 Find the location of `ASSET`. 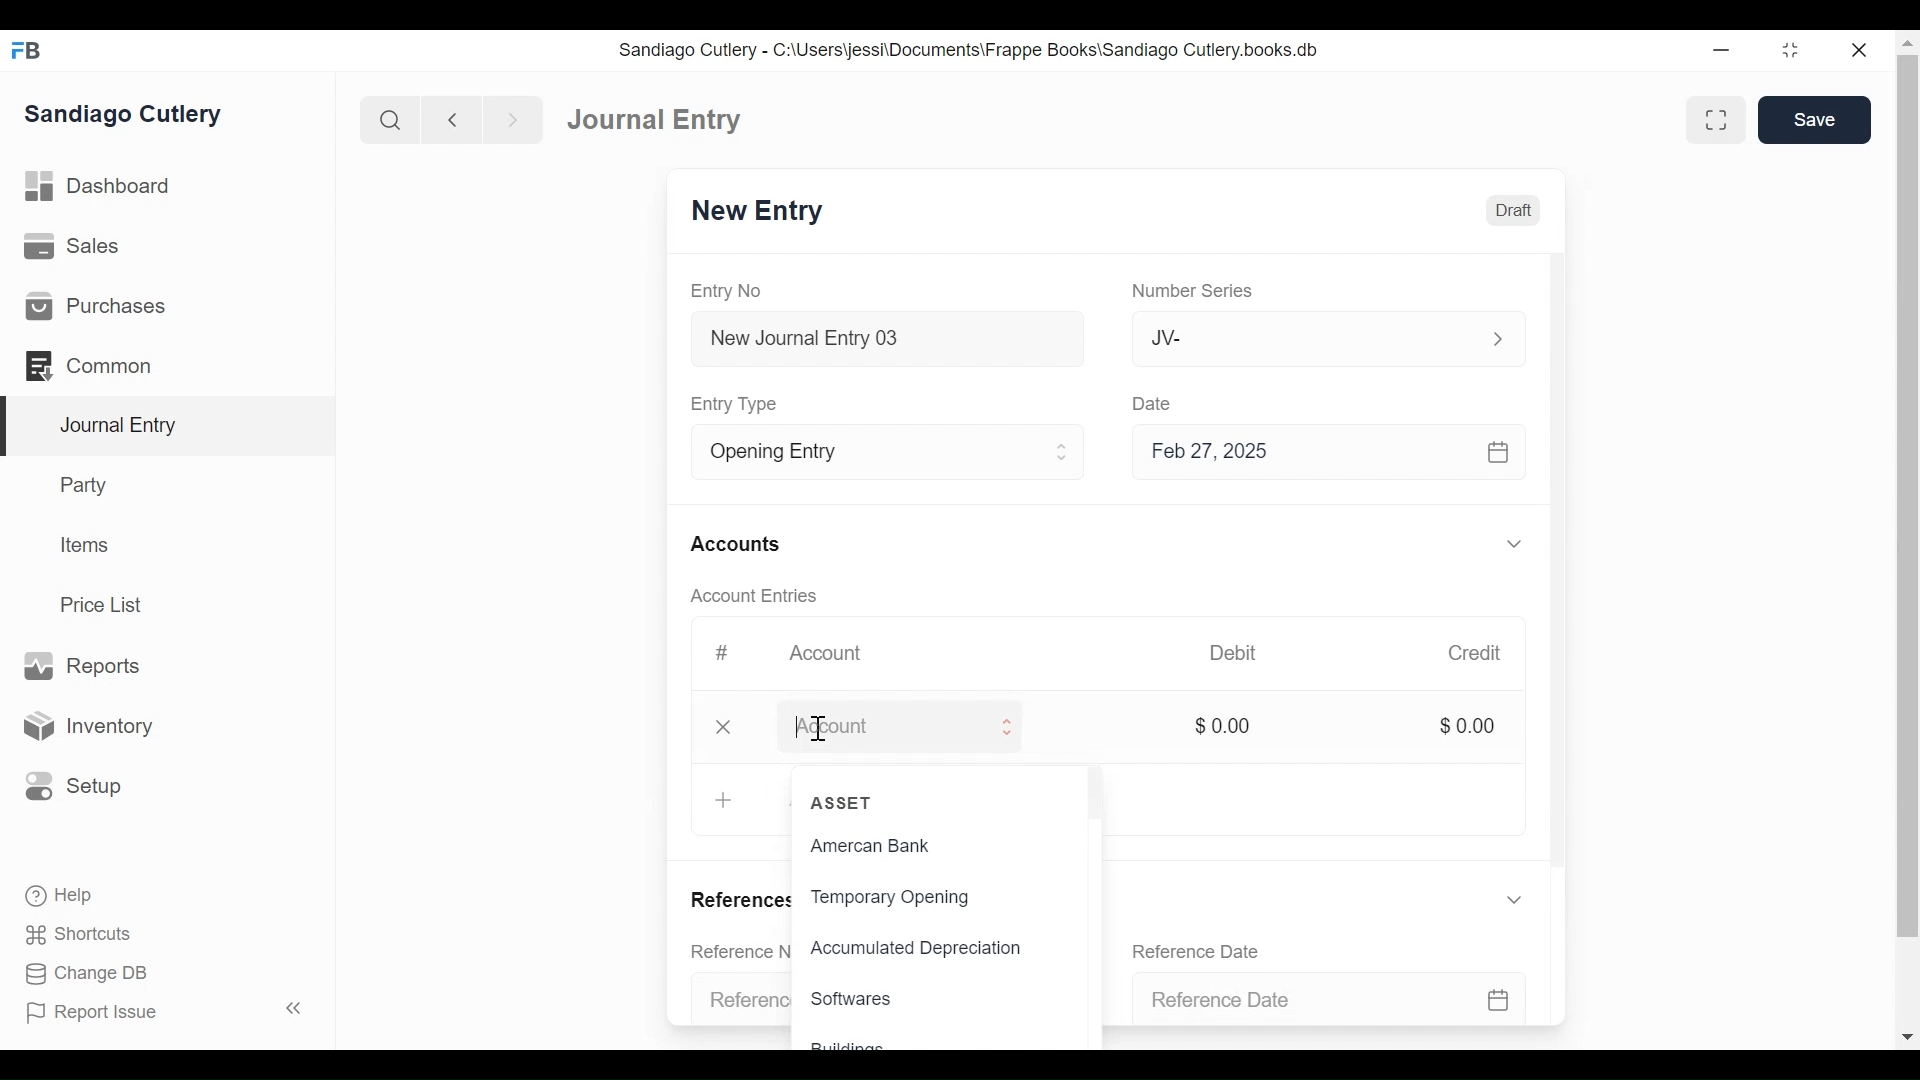

ASSET is located at coordinates (847, 804).